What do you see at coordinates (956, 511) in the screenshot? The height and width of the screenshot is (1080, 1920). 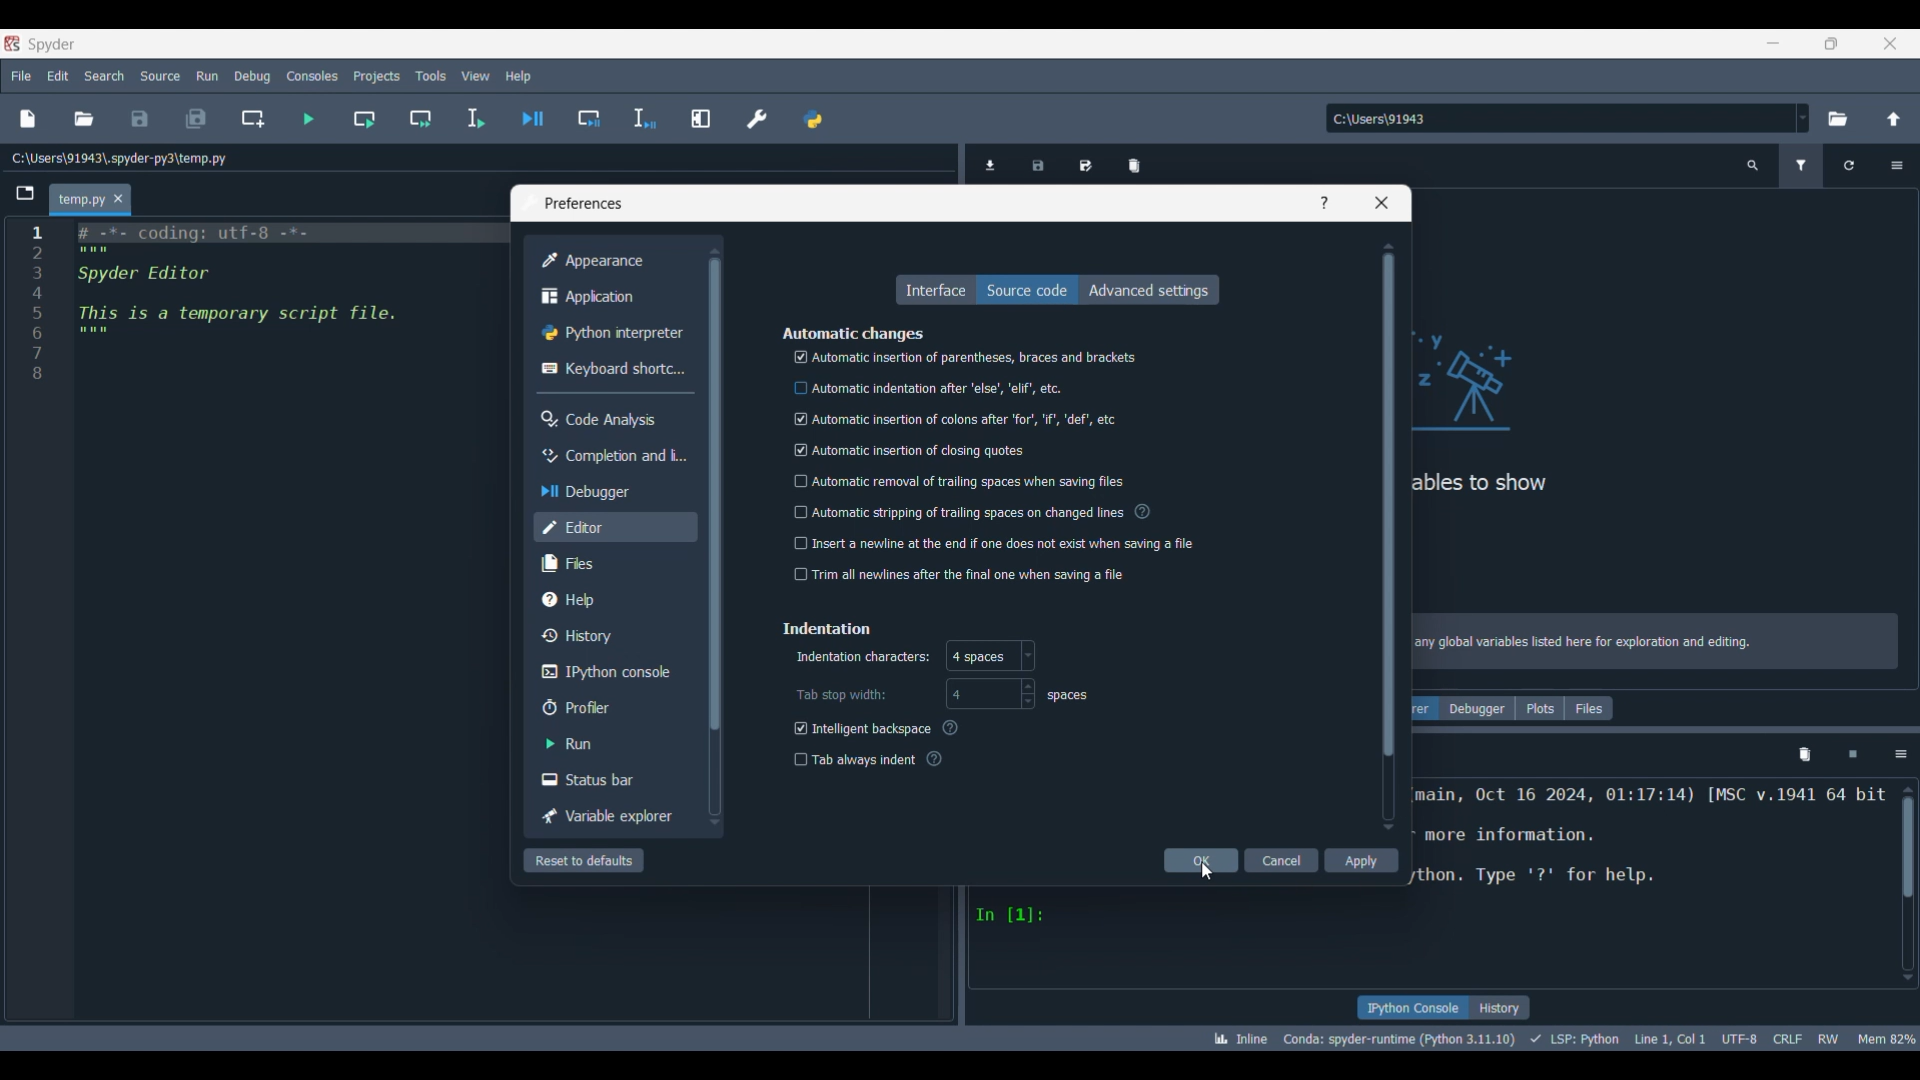 I see `‘Automatic stripping of trailing spaces on changed lines` at bounding box center [956, 511].